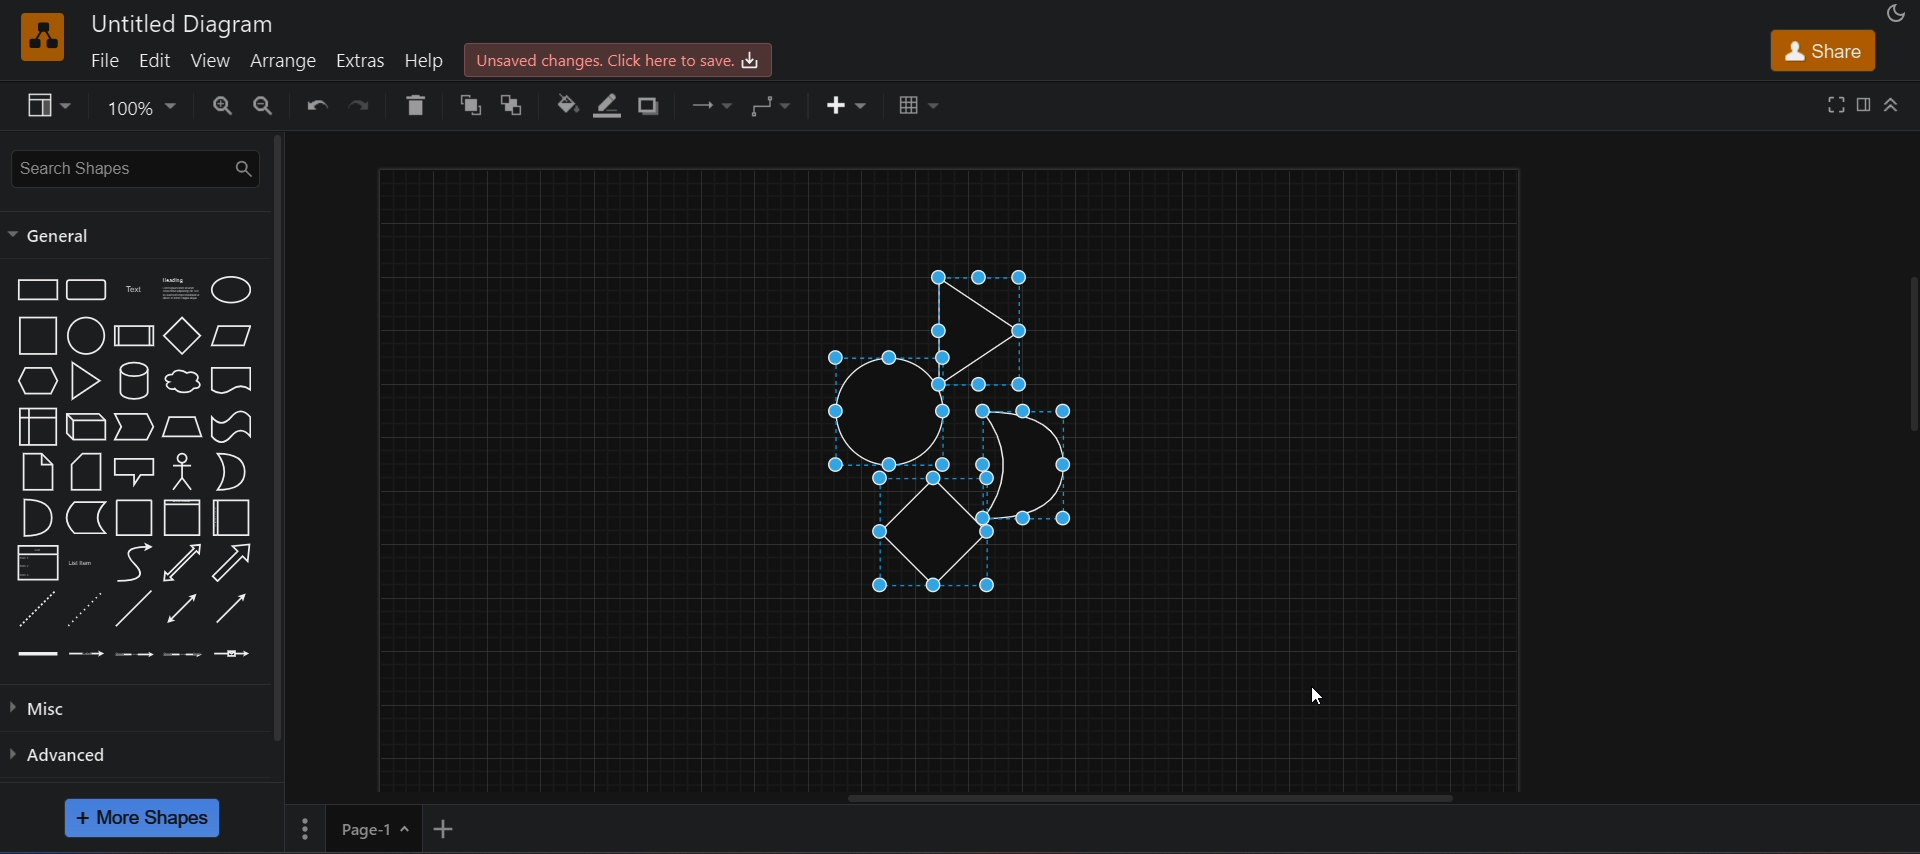  Describe the element at coordinates (183, 472) in the screenshot. I see `actor` at that location.